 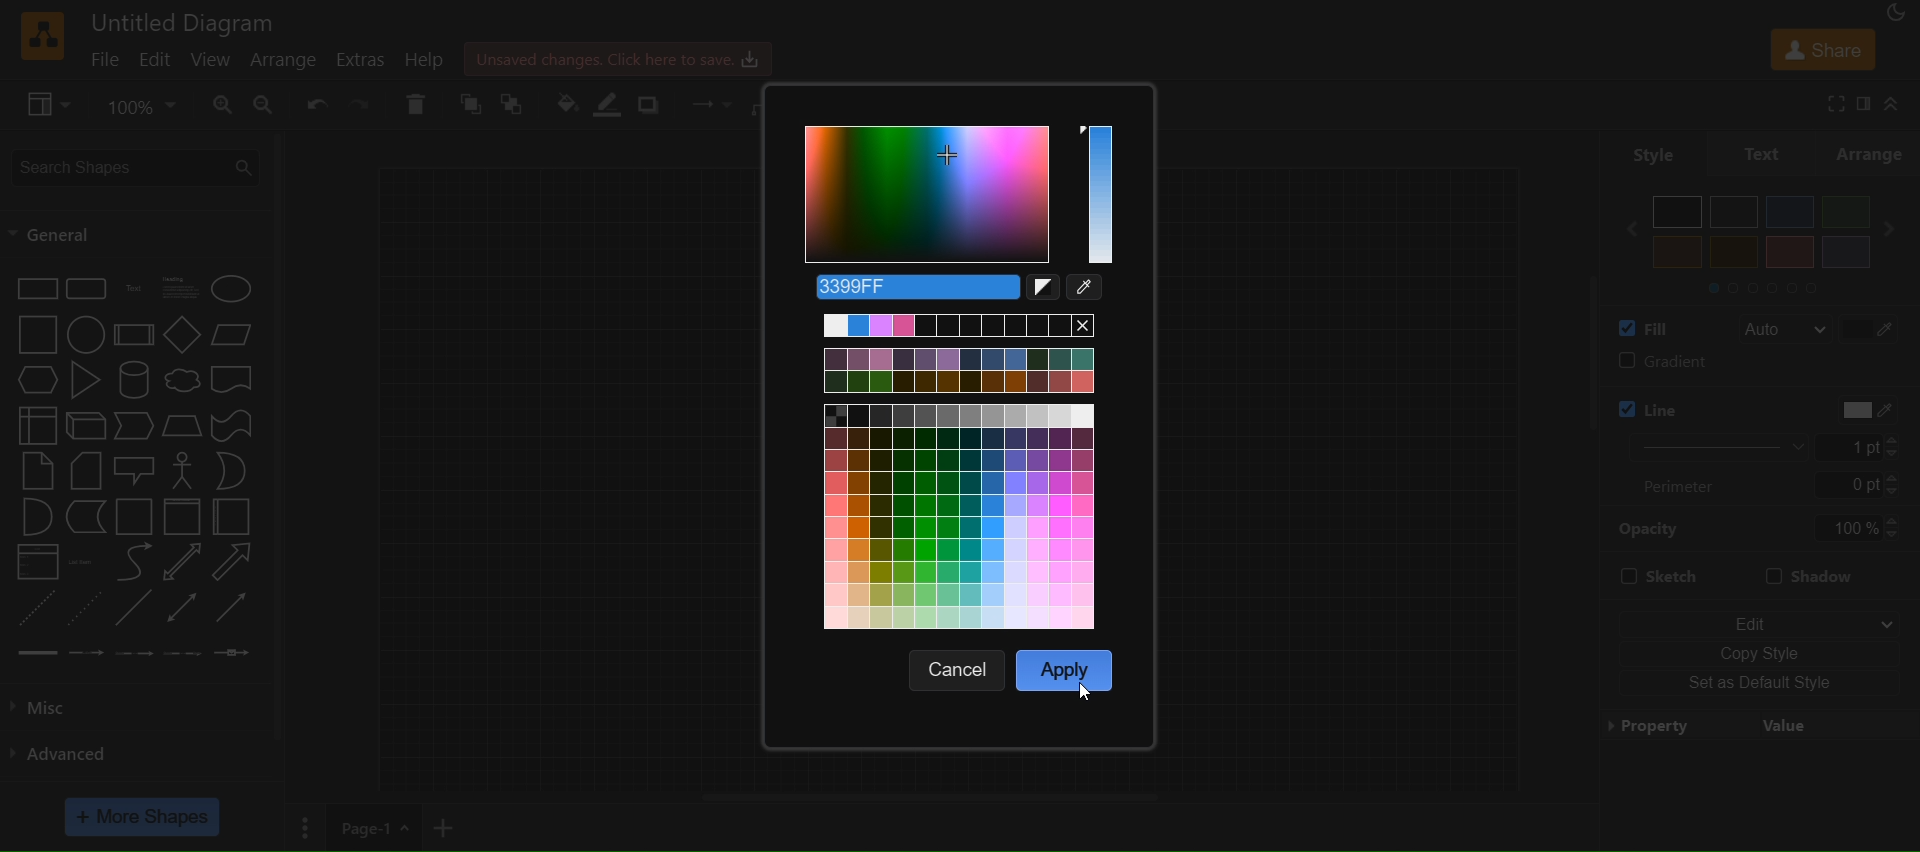 What do you see at coordinates (705, 100) in the screenshot?
I see `connection` at bounding box center [705, 100].